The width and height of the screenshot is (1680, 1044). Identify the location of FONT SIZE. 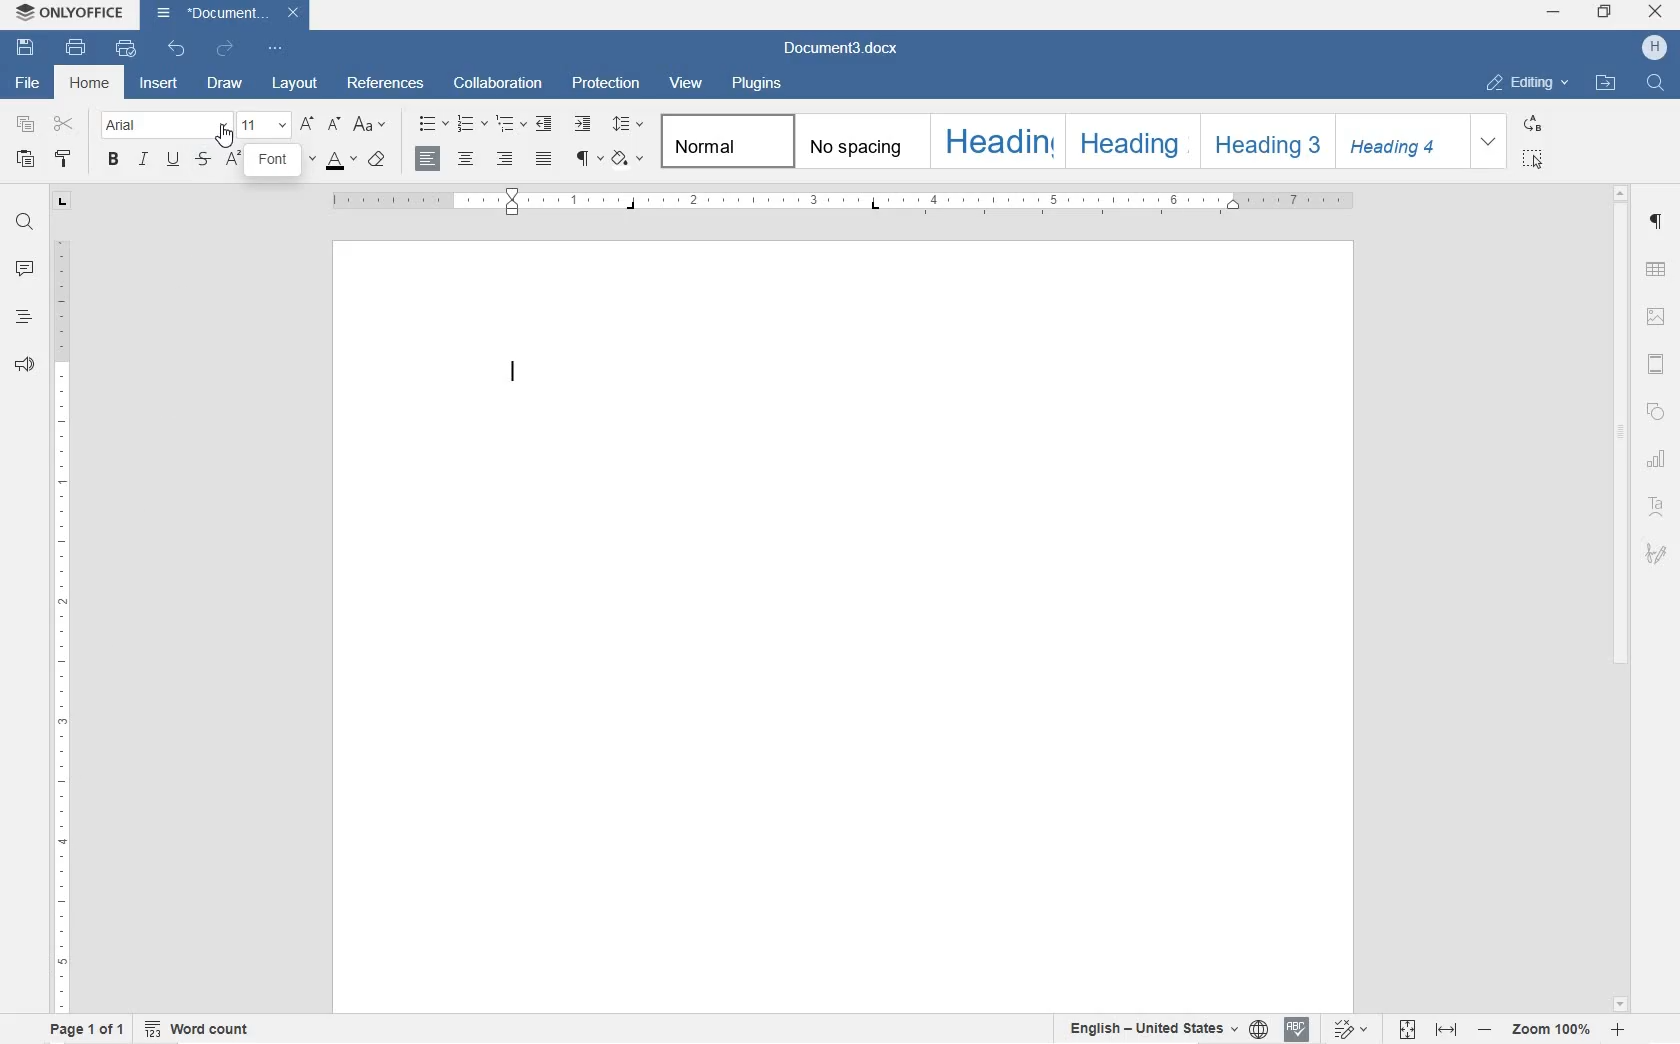
(263, 124).